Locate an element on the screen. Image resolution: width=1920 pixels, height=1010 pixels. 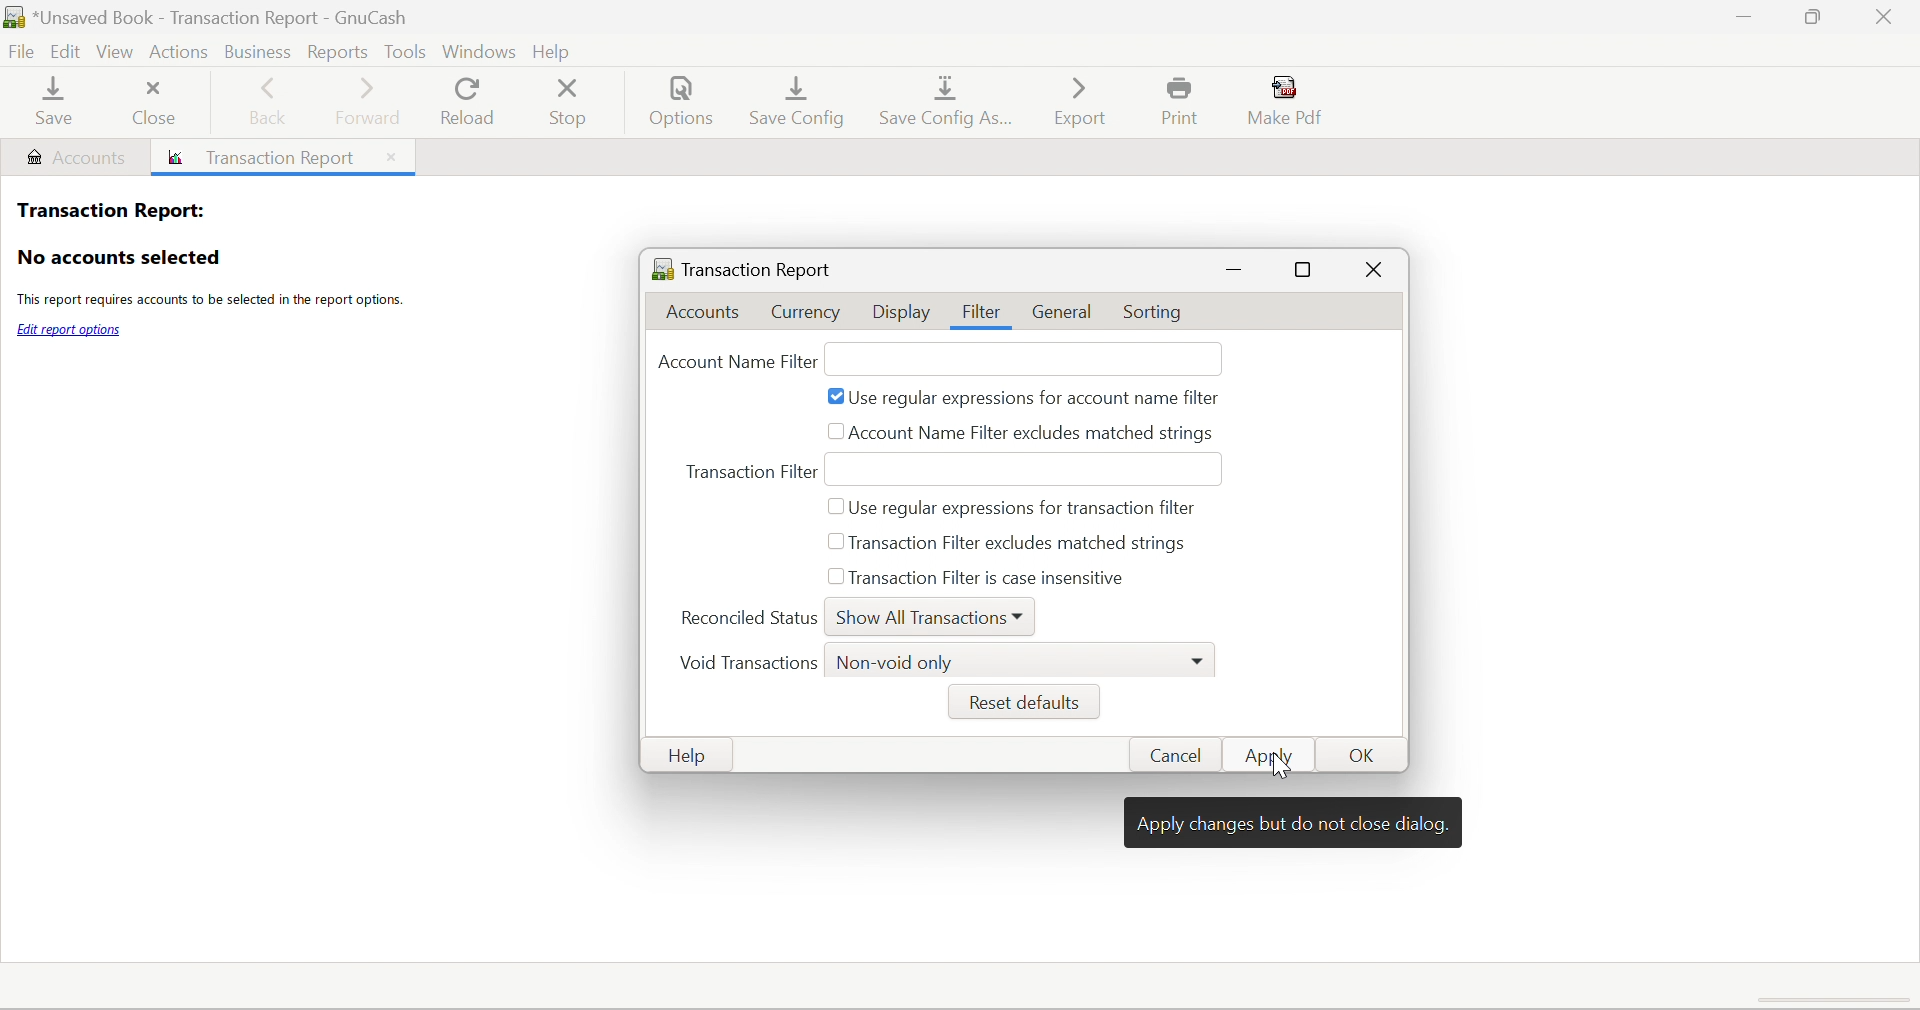
Transaction Filter is located at coordinates (754, 467).